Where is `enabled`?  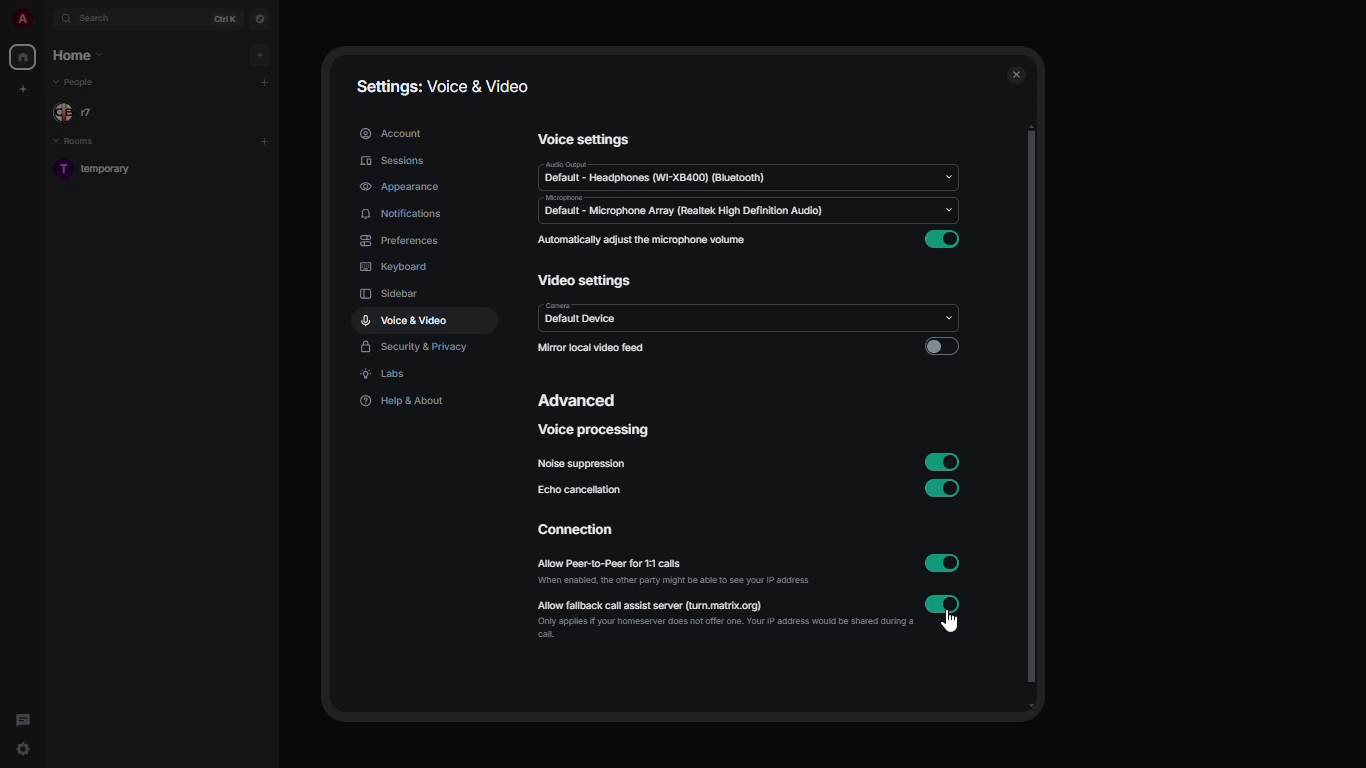 enabled is located at coordinates (941, 241).